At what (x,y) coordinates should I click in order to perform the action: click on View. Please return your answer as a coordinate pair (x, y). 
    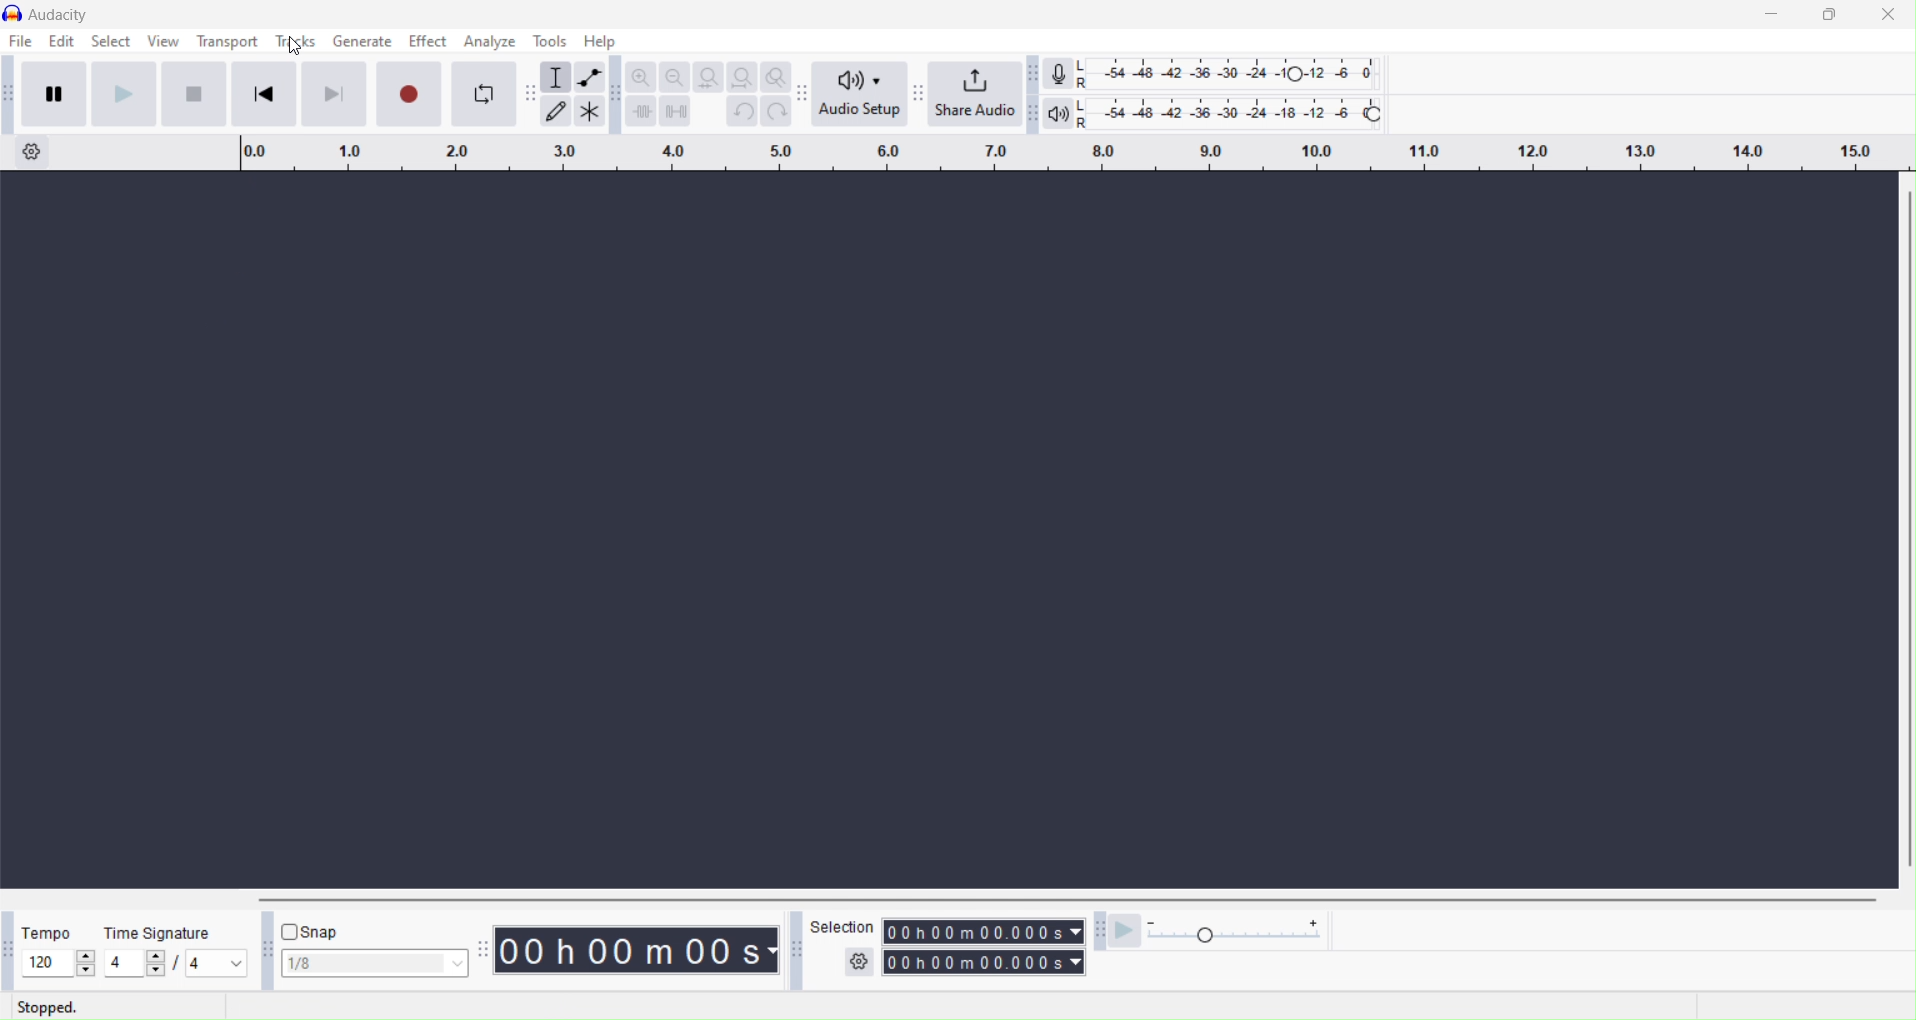
    Looking at the image, I should click on (163, 41).